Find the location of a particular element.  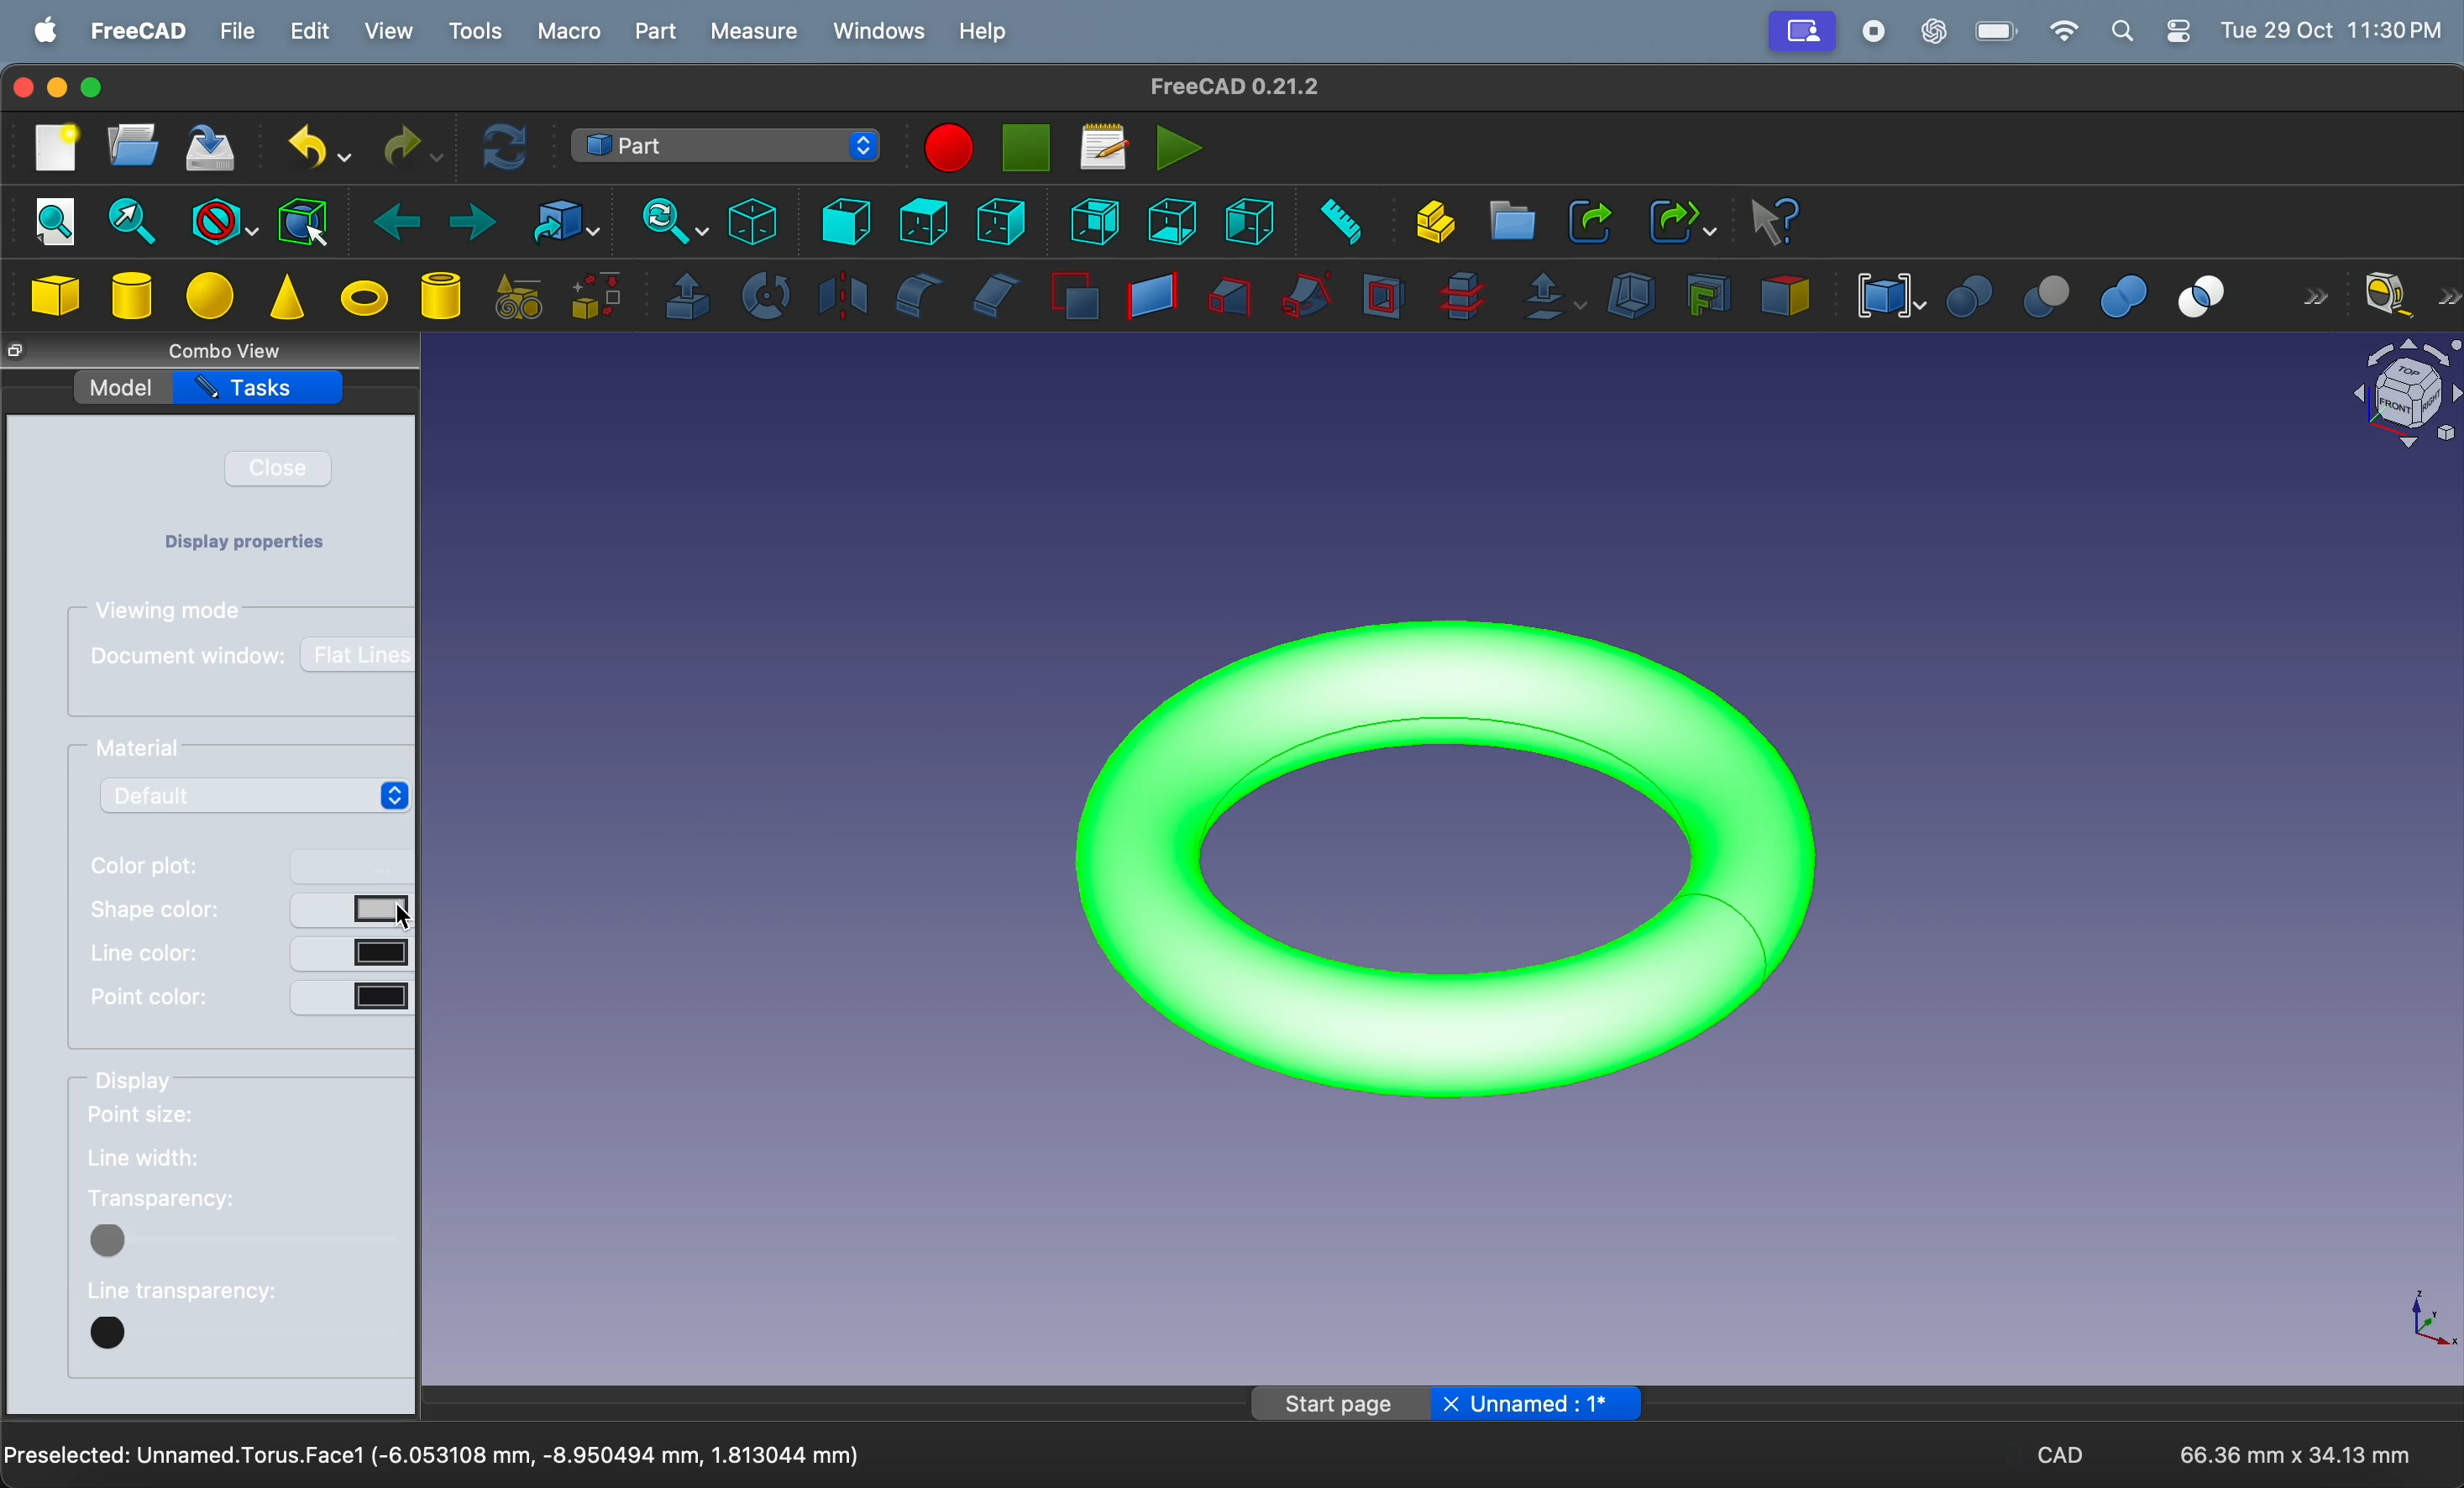

isometric view is located at coordinates (755, 220).